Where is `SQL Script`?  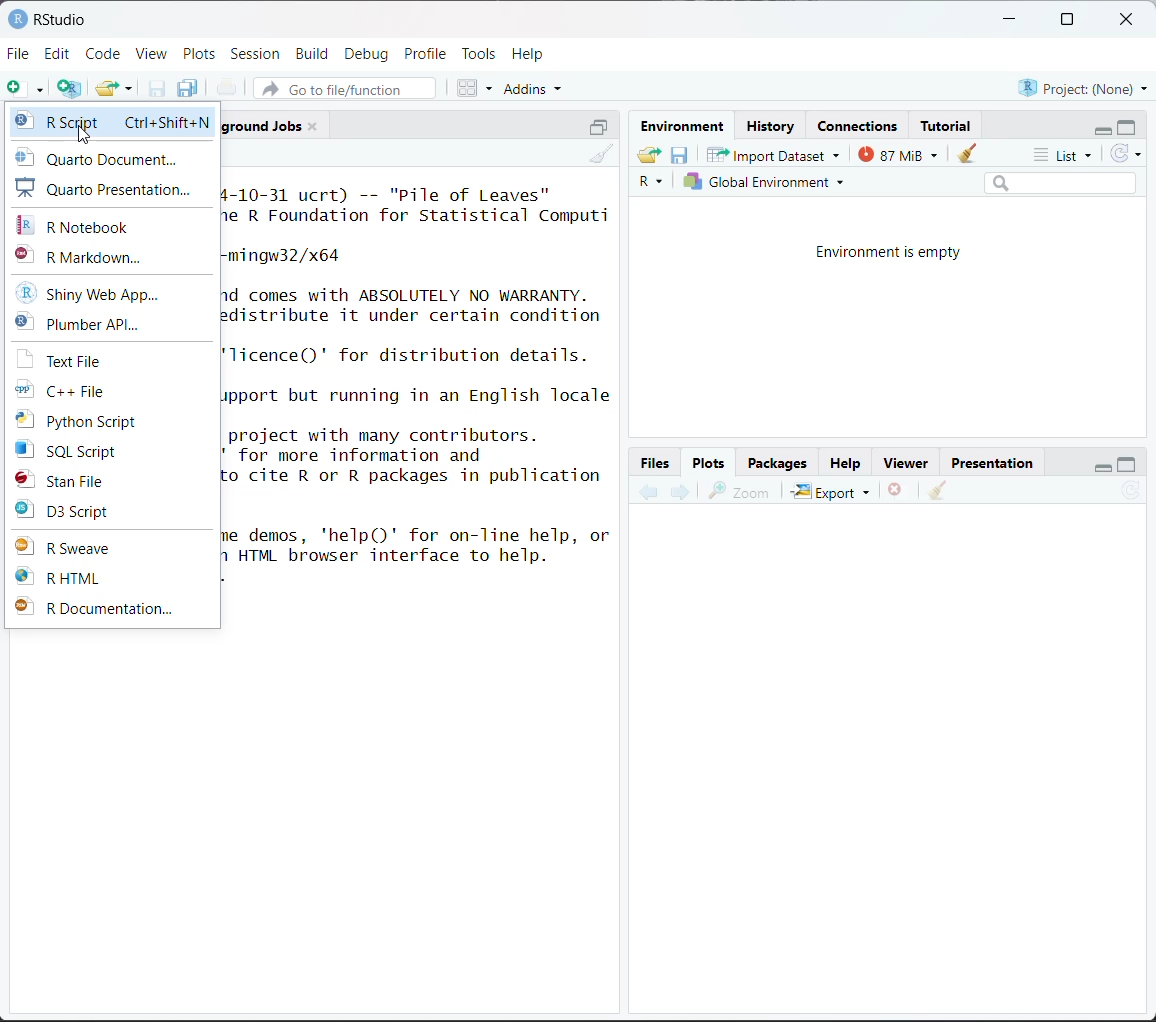 SQL Script is located at coordinates (69, 452).